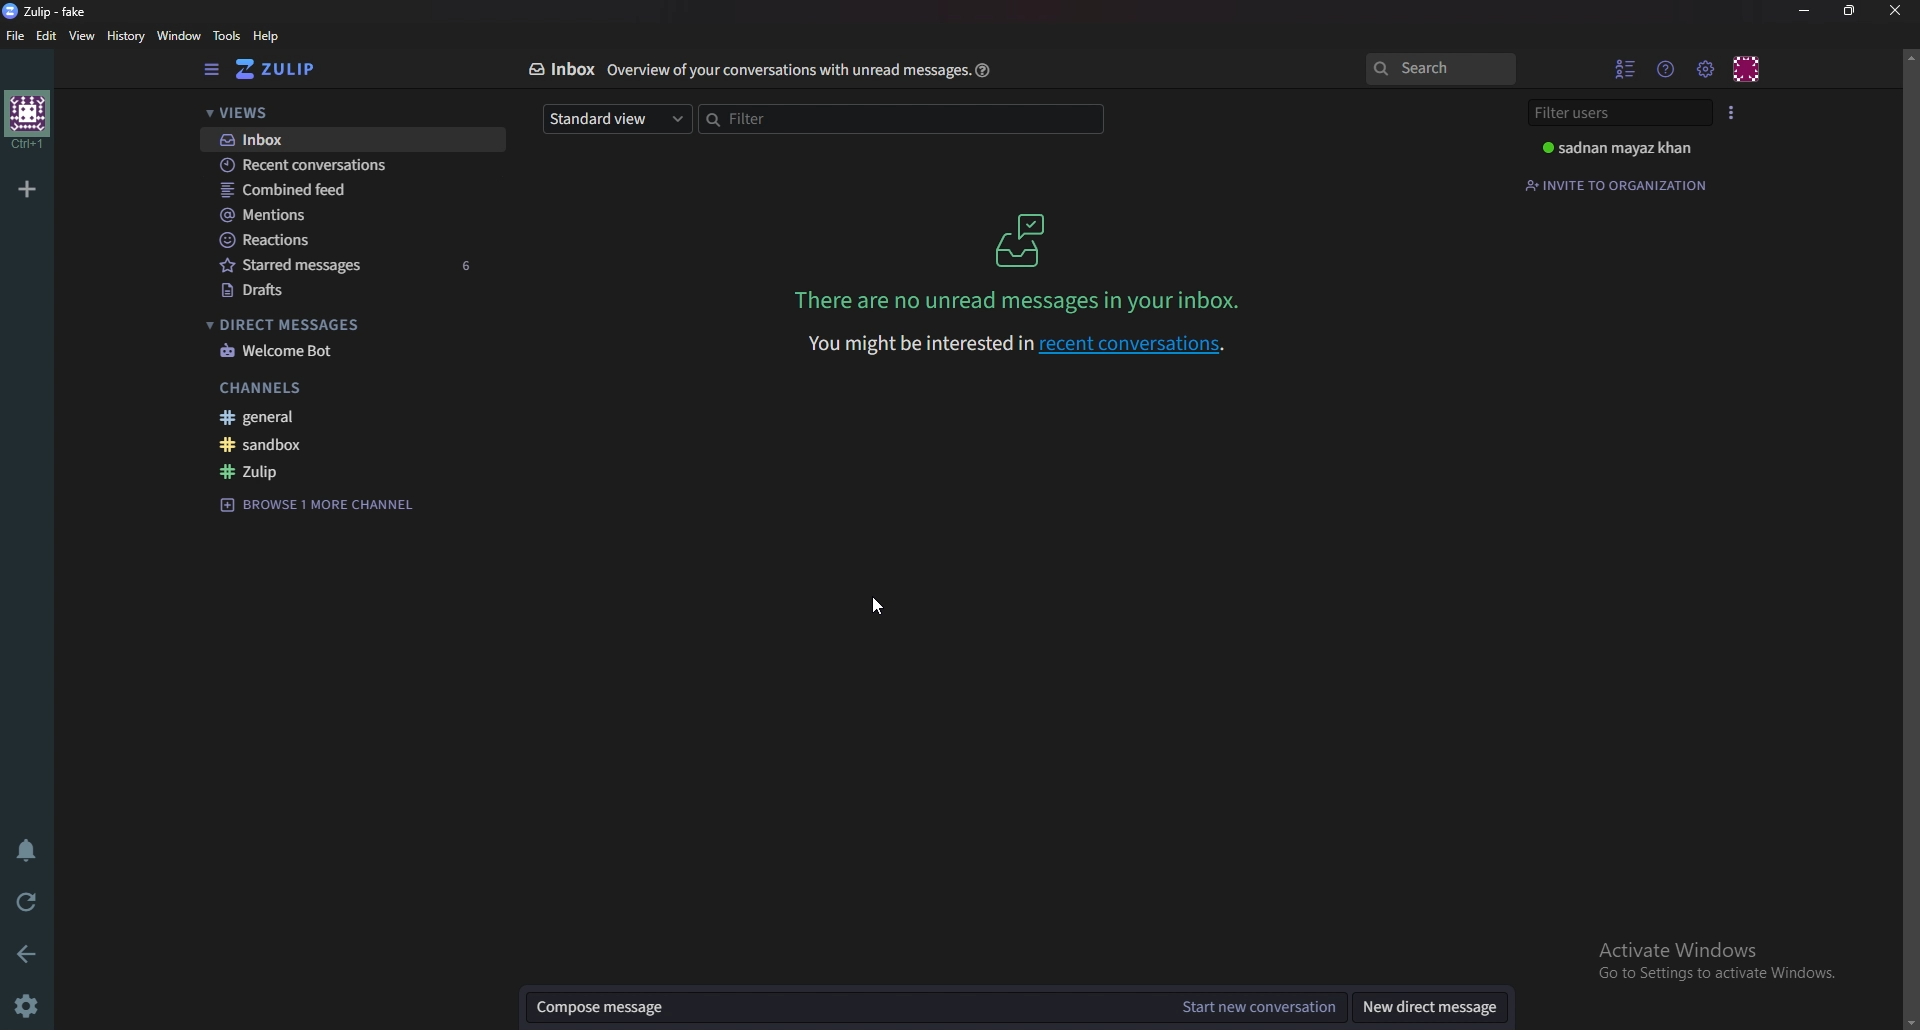  I want to click on You might be interested in recent conversations., so click(1023, 344).